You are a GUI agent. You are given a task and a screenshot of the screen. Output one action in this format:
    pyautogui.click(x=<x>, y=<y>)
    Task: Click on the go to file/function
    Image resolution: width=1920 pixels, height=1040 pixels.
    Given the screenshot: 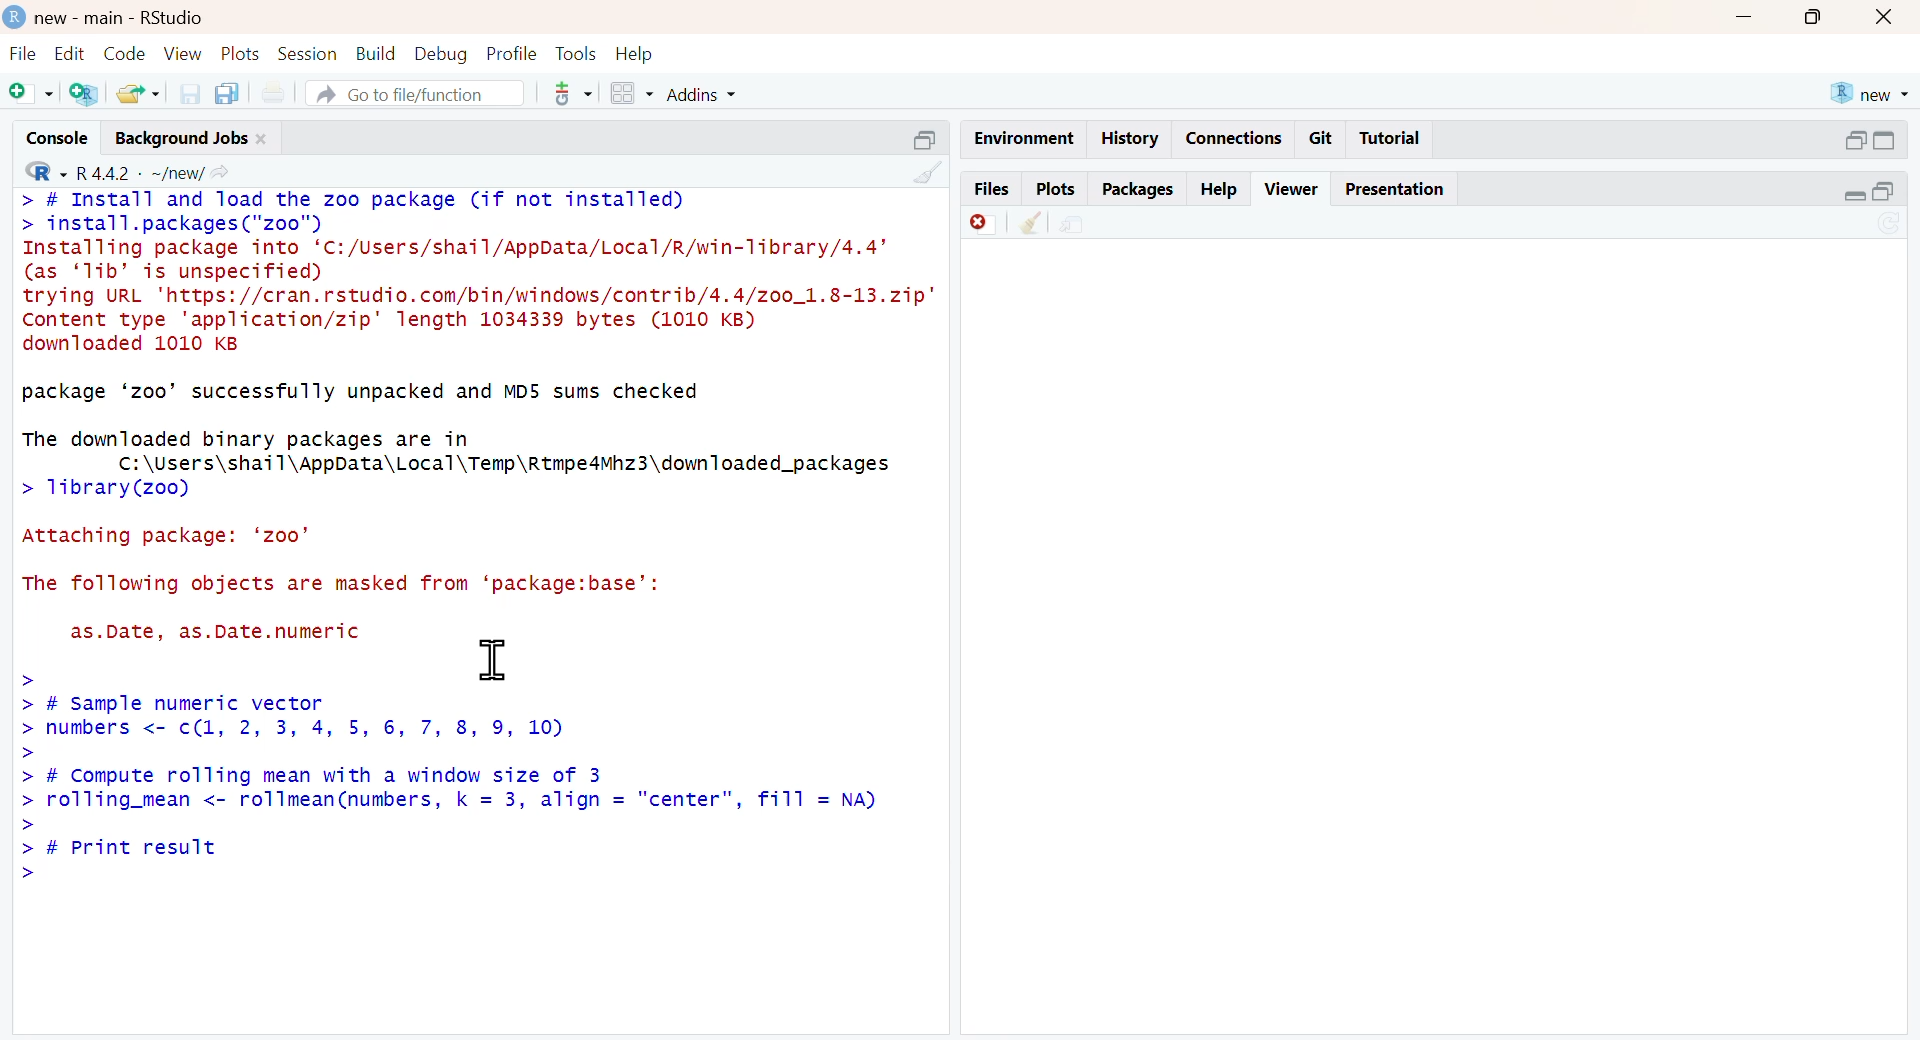 What is the action you would take?
    pyautogui.click(x=414, y=93)
    